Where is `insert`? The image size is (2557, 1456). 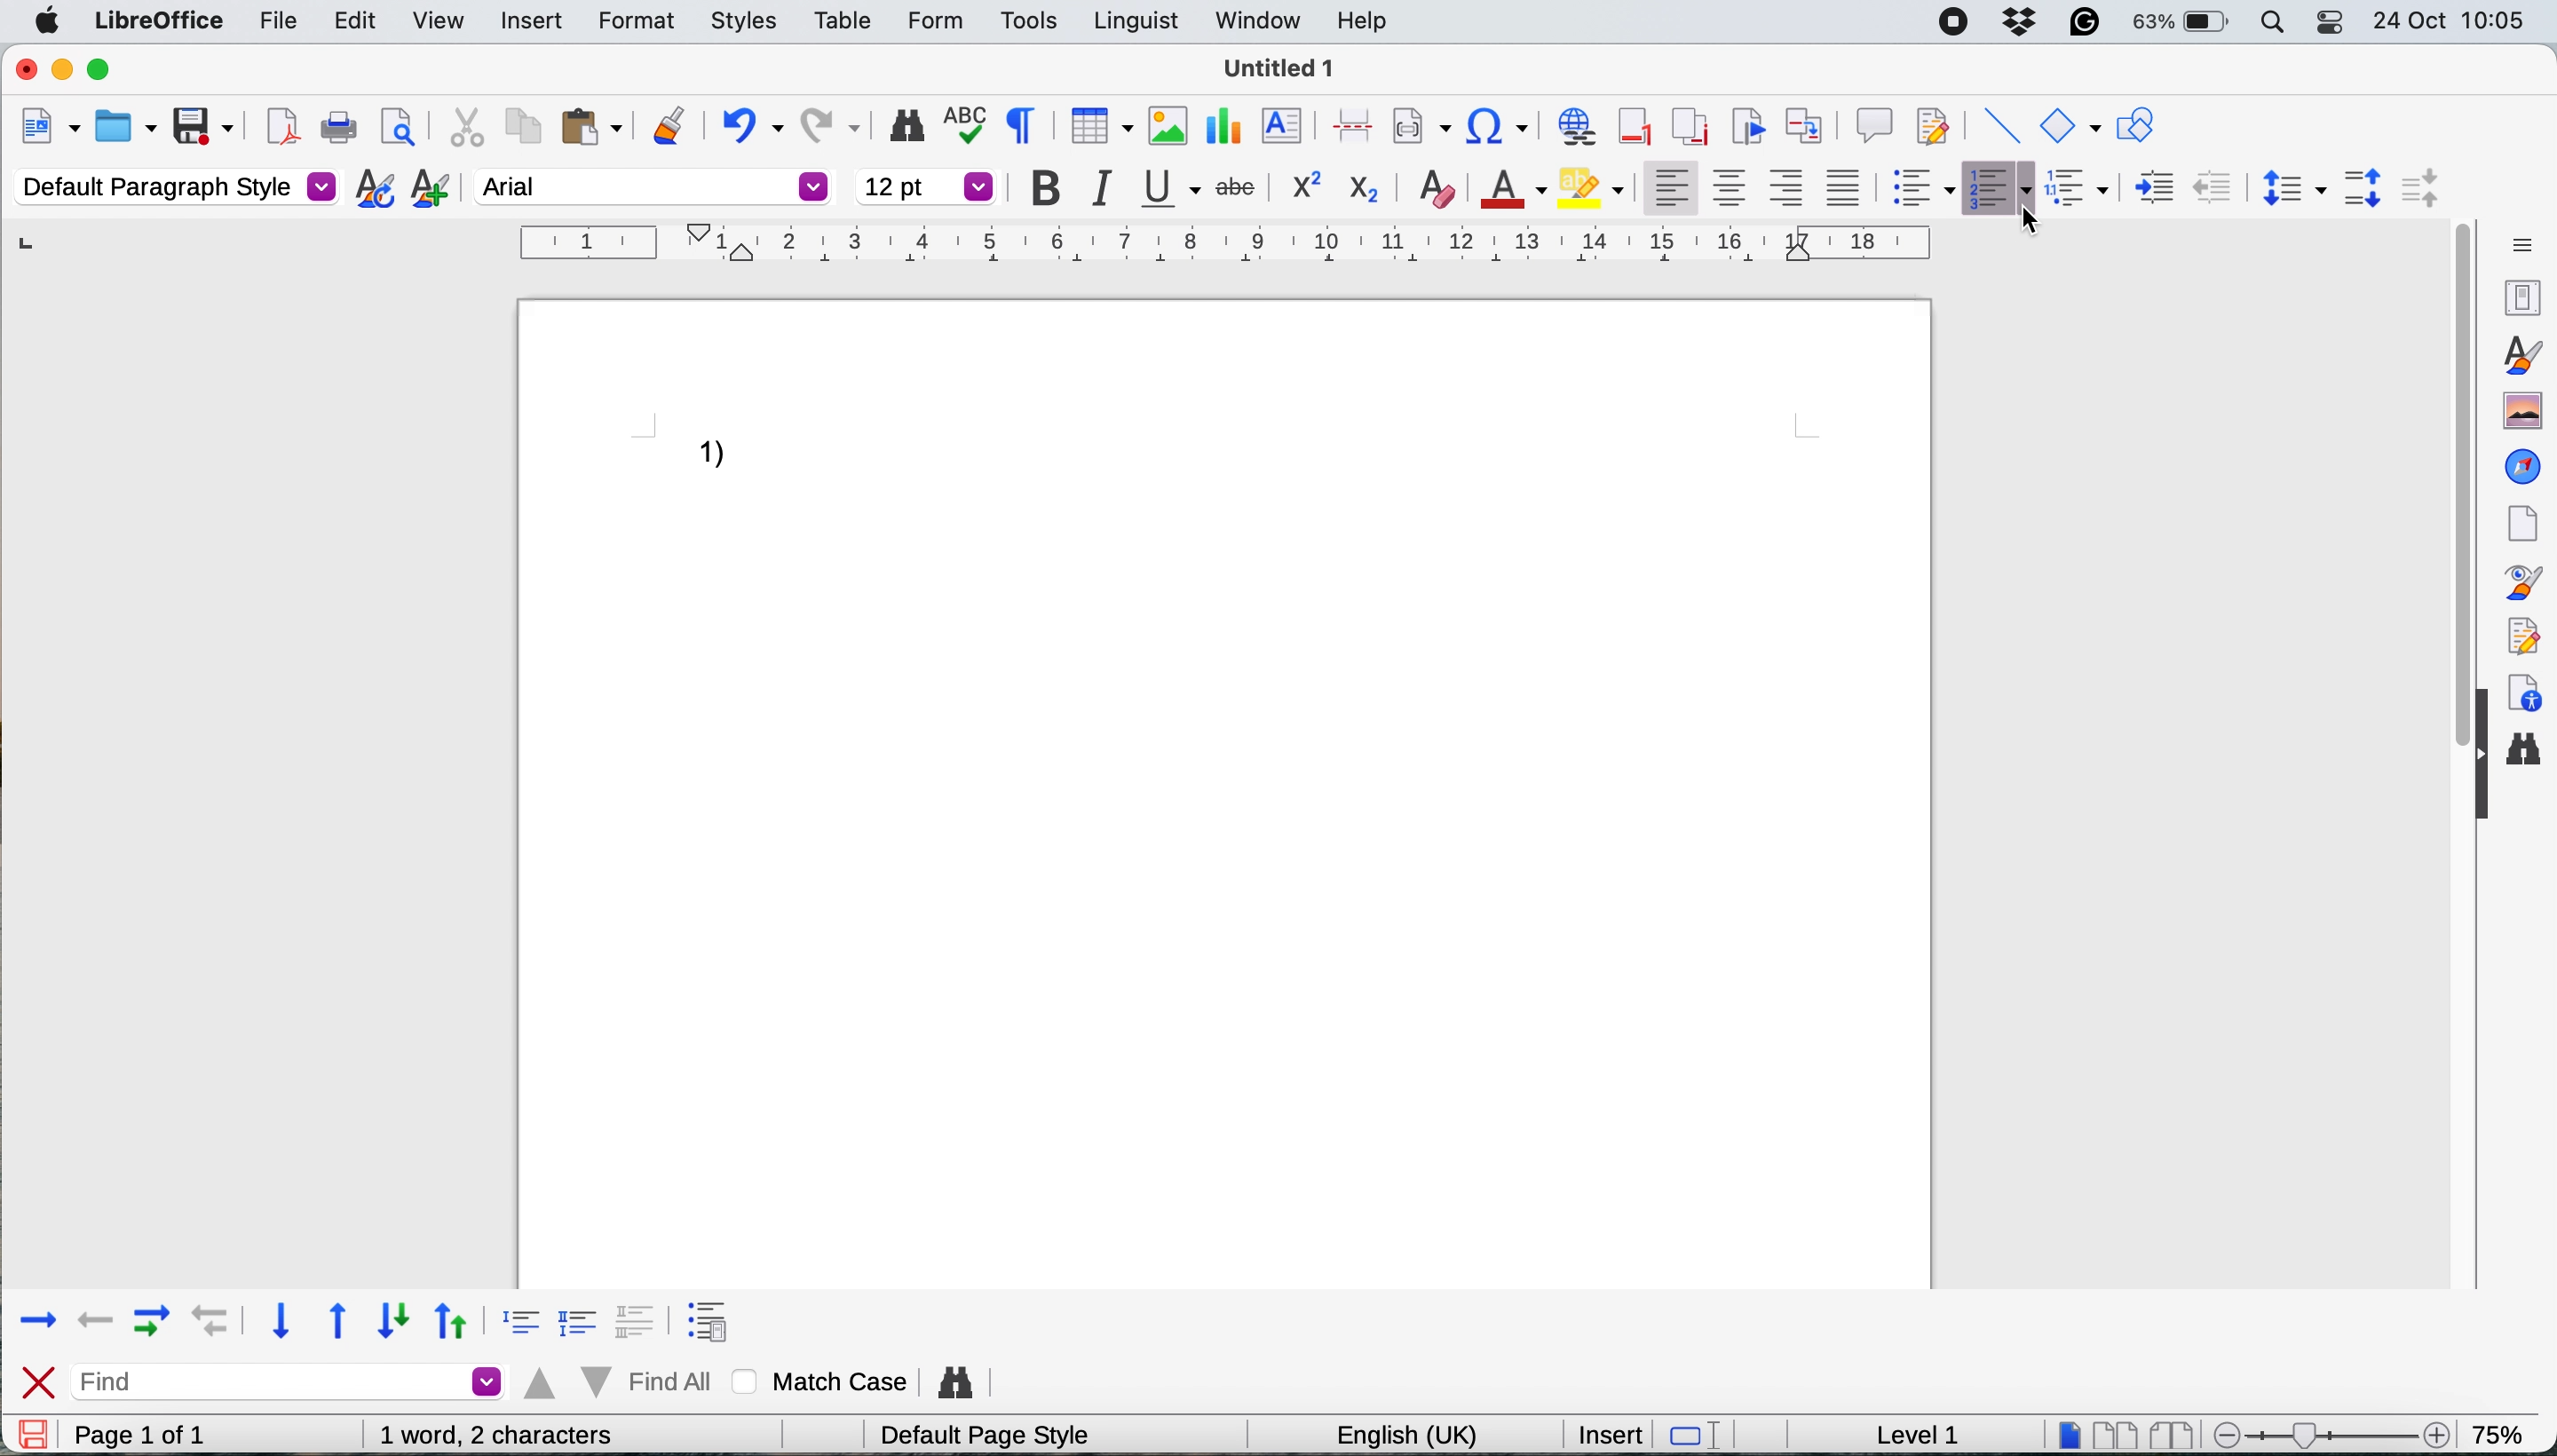
insert is located at coordinates (530, 19).